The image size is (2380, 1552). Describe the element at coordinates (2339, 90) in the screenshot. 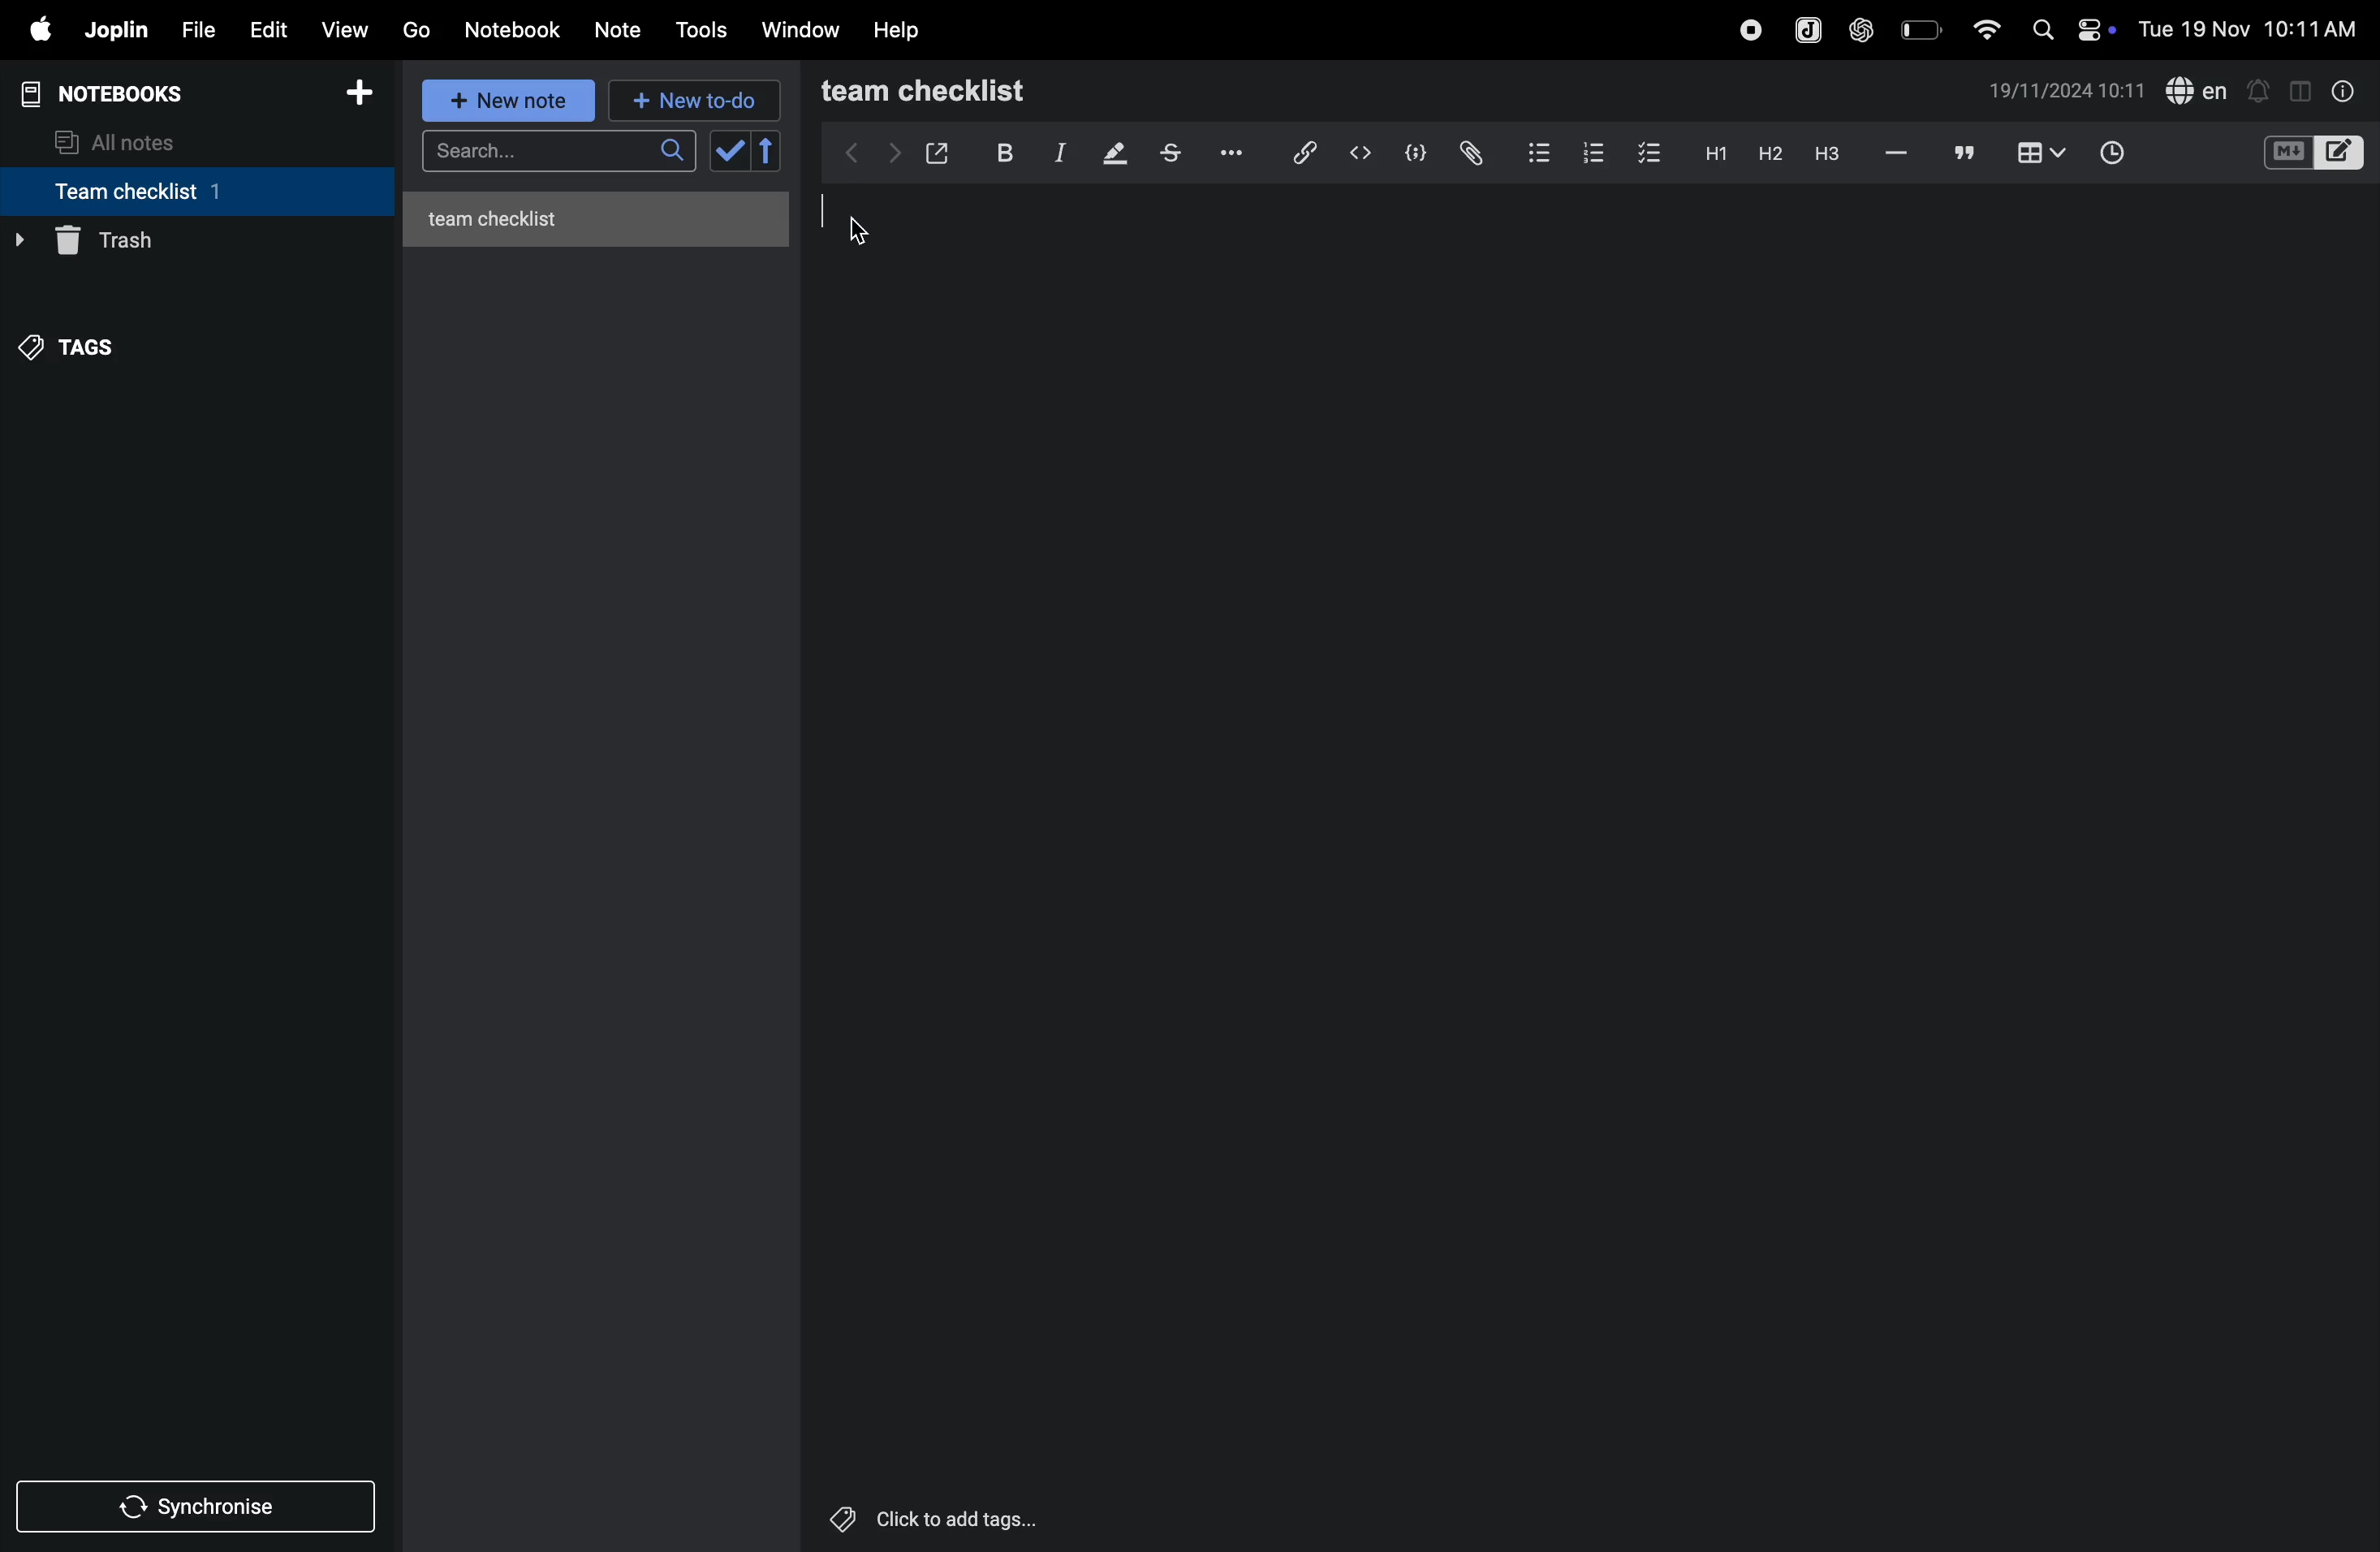

I see `info` at that location.